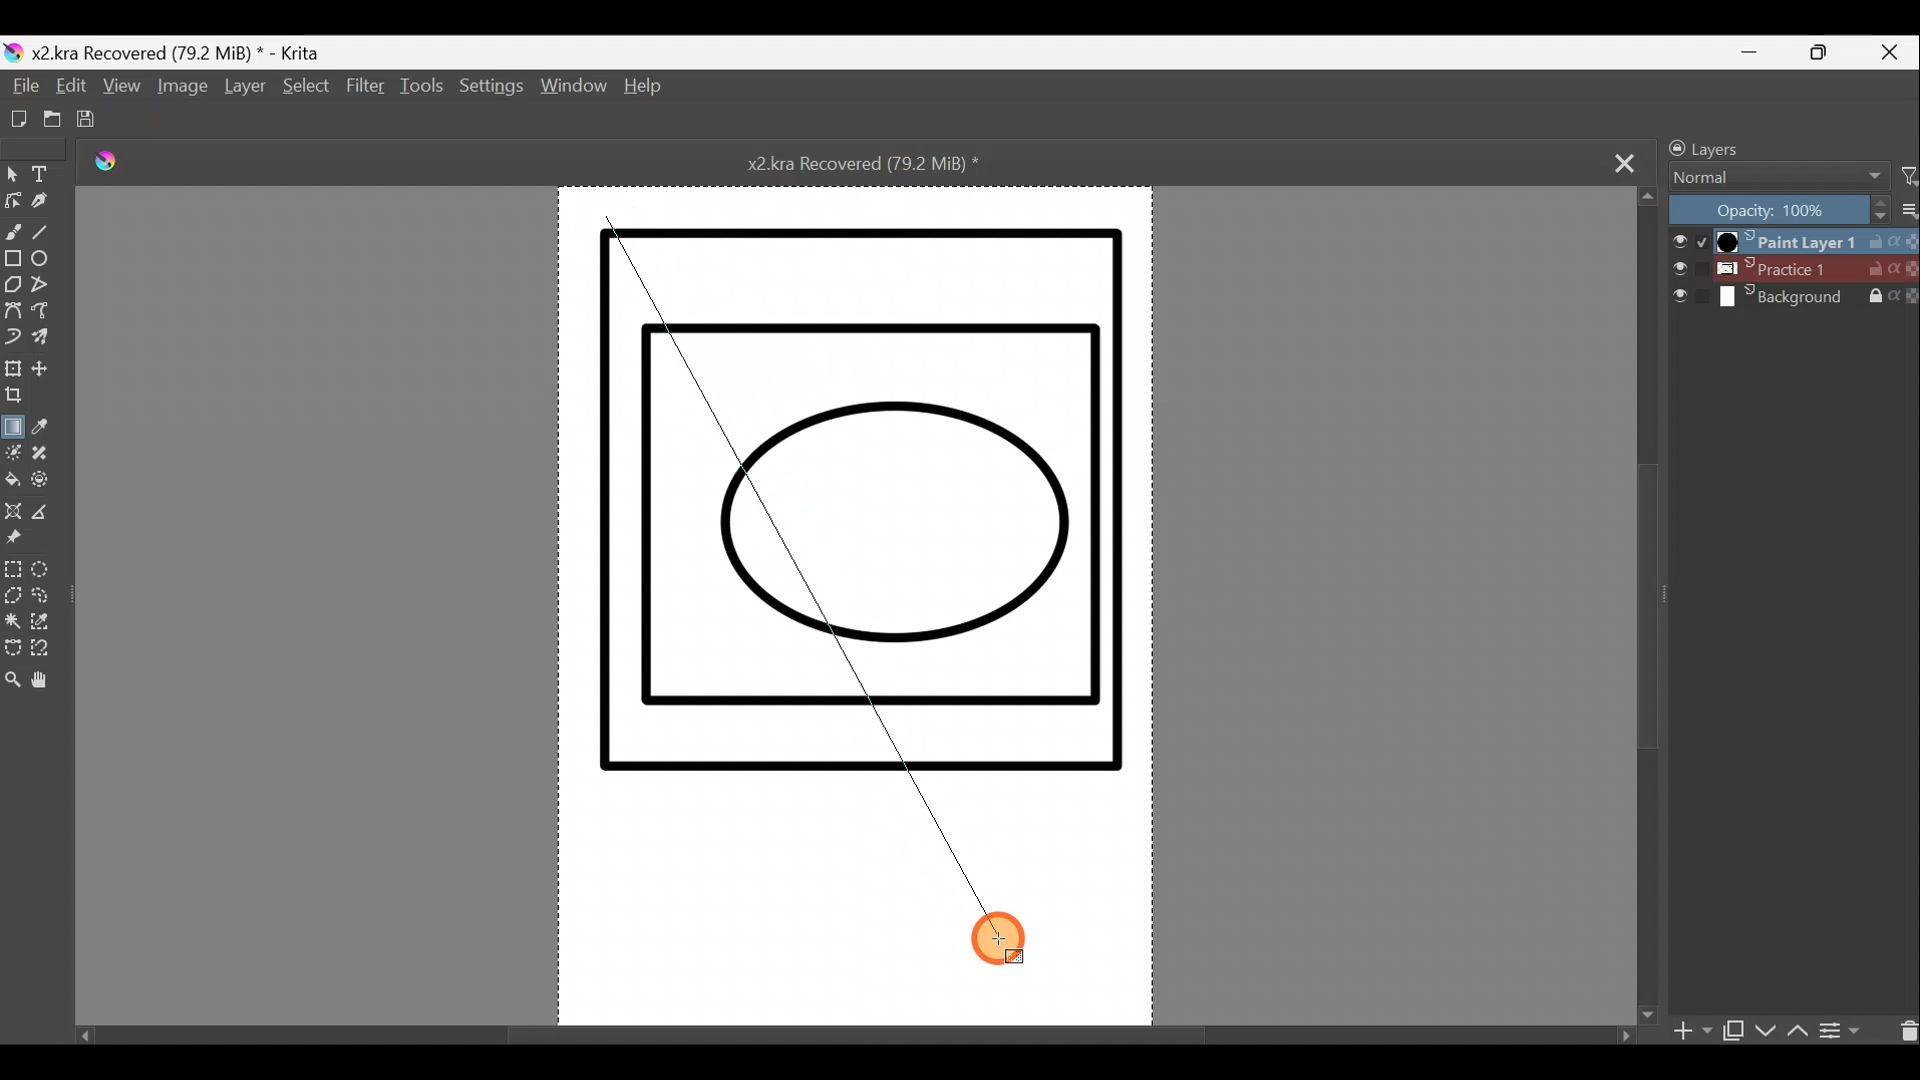 This screenshot has width=1920, height=1080. What do you see at coordinates (49, 518) in the screenshot?
I see `Measure the distance between two points` at bounding box center [49, 518].